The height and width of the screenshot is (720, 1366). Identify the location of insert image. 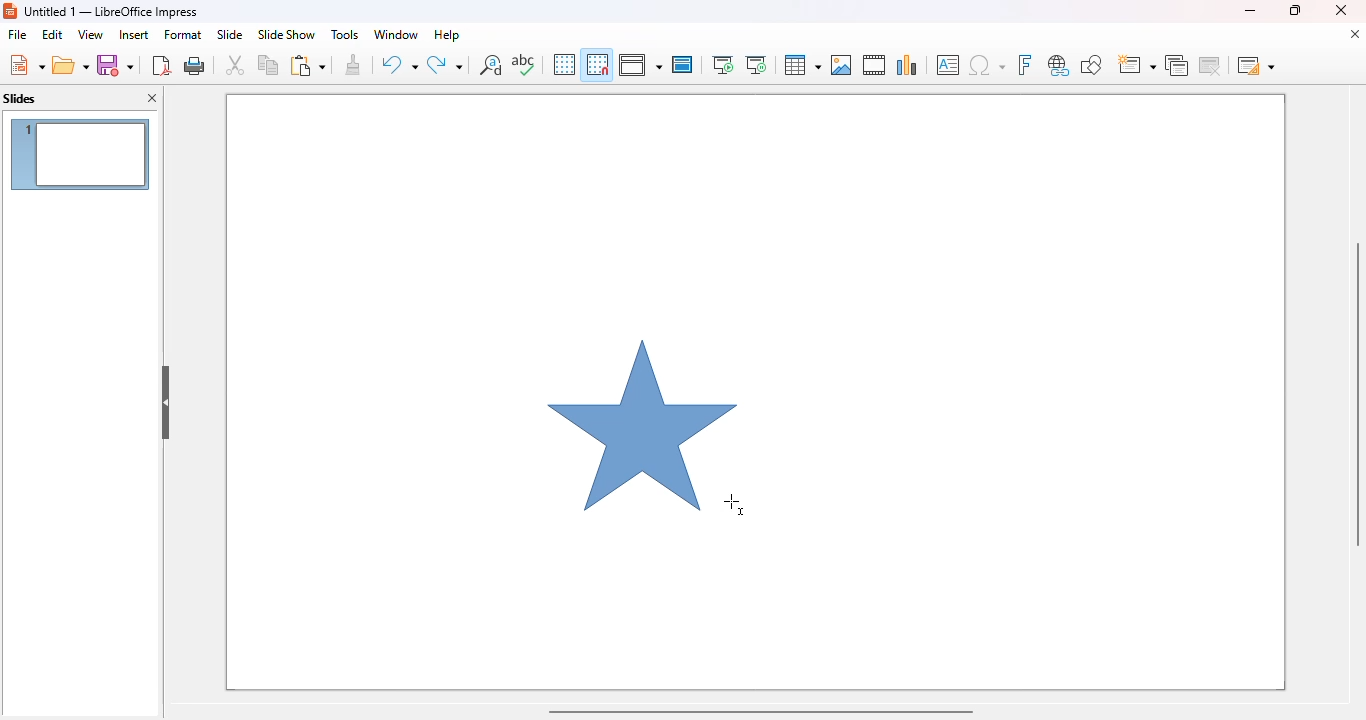
(841, 65).